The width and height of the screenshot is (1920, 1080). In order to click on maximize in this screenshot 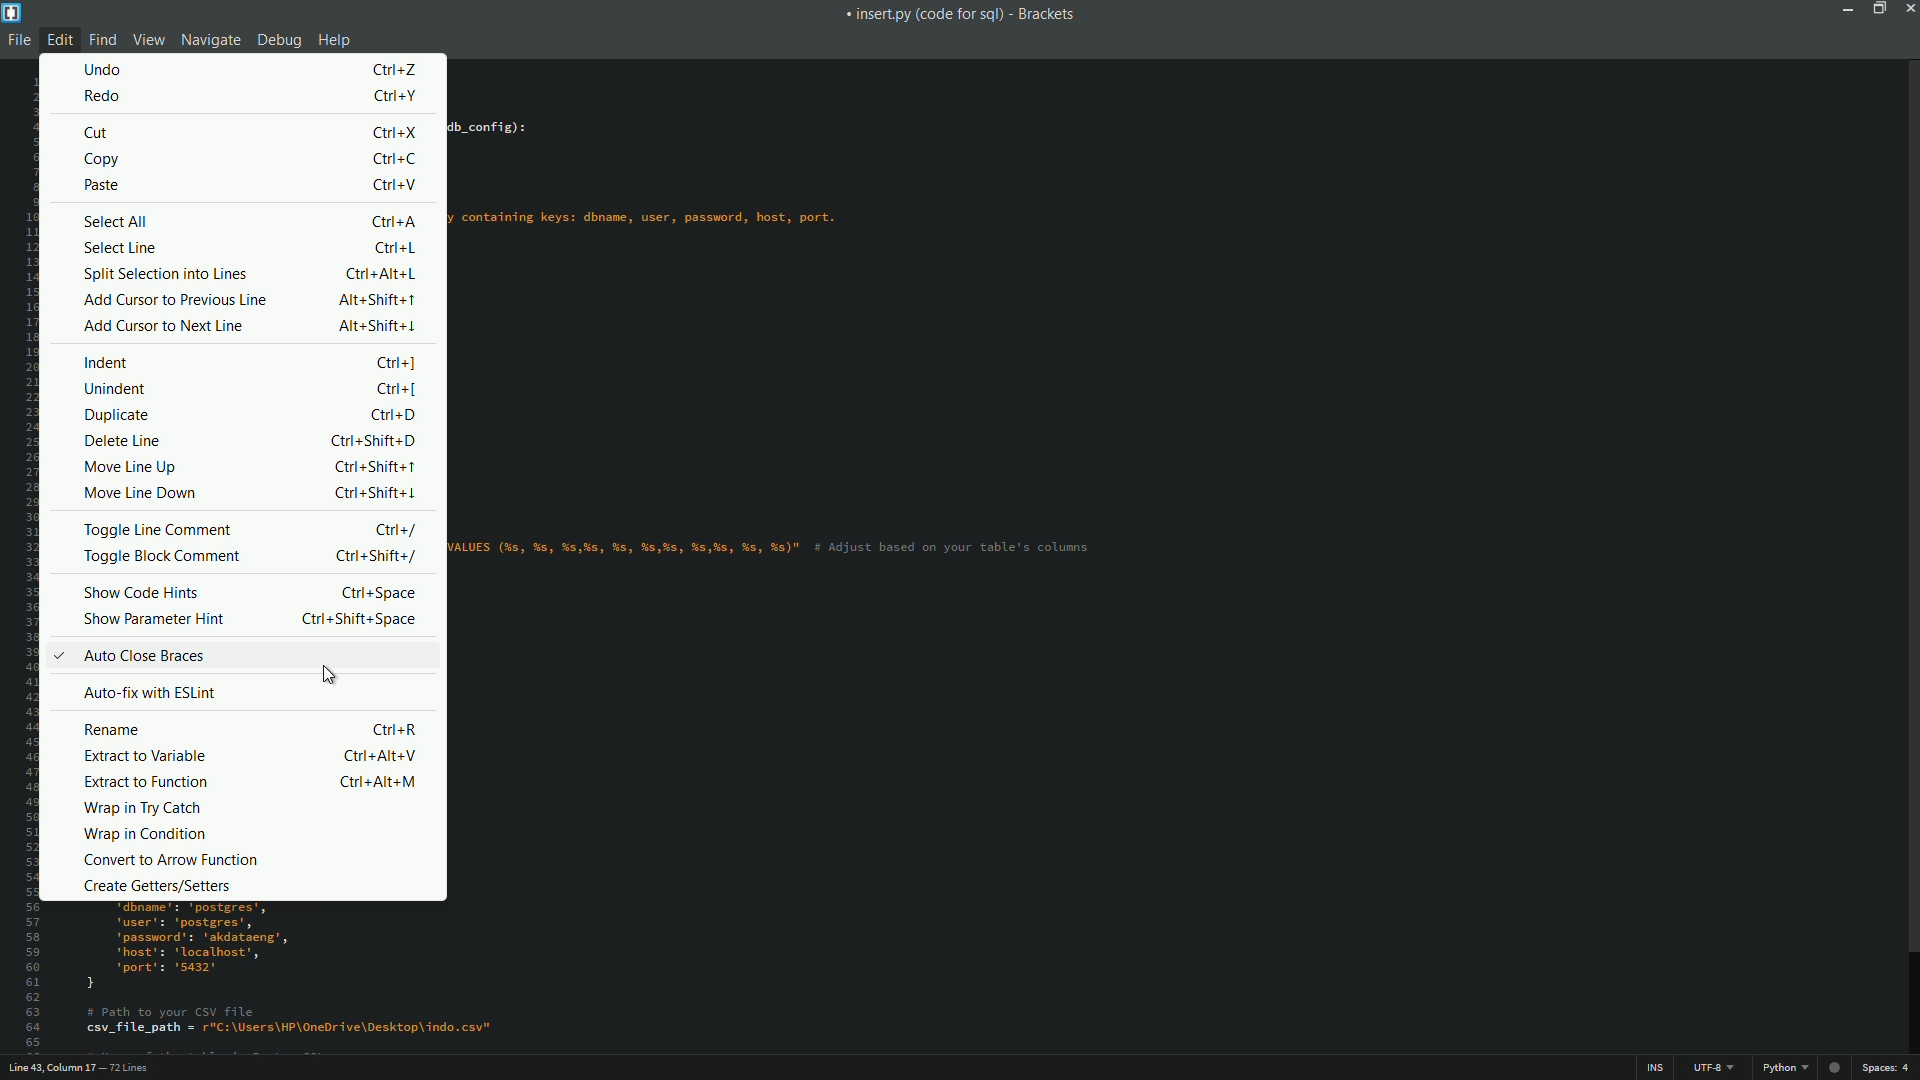, I will do `click(1875, 8)`.